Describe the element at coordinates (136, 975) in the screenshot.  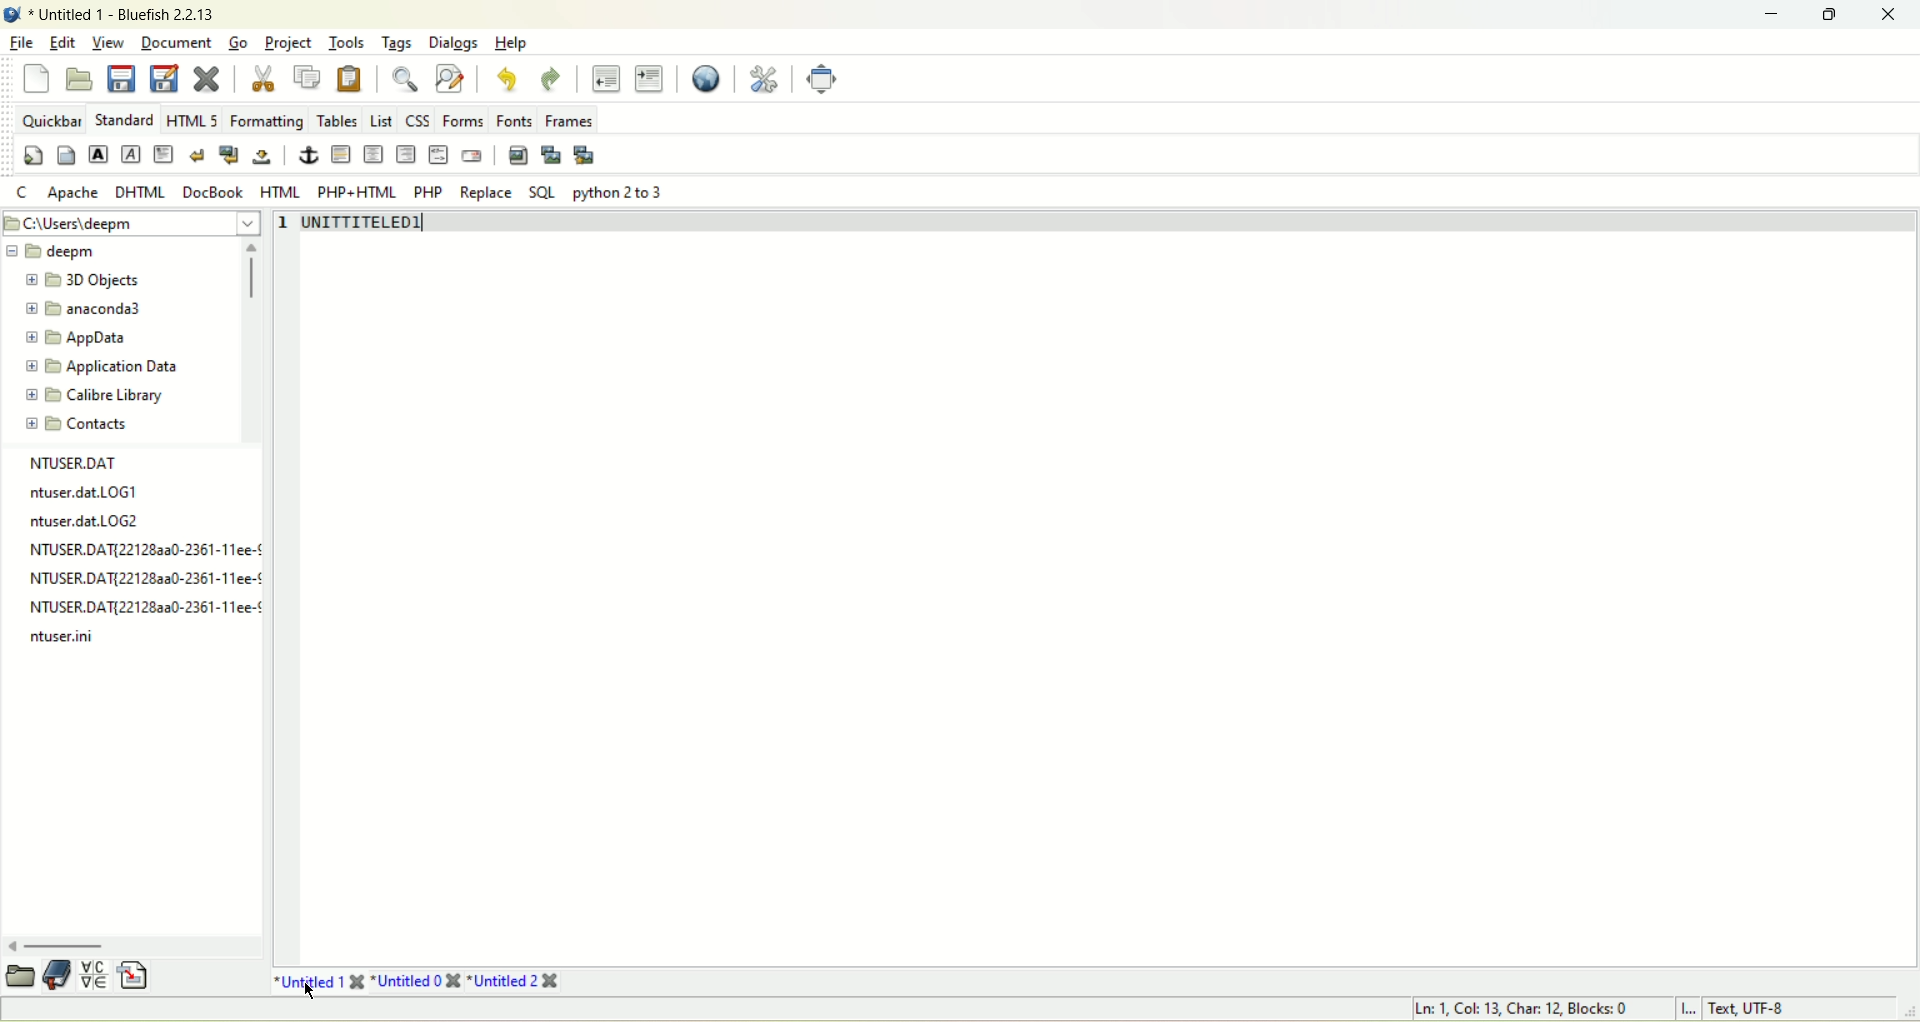
I see `insert file` at that location.